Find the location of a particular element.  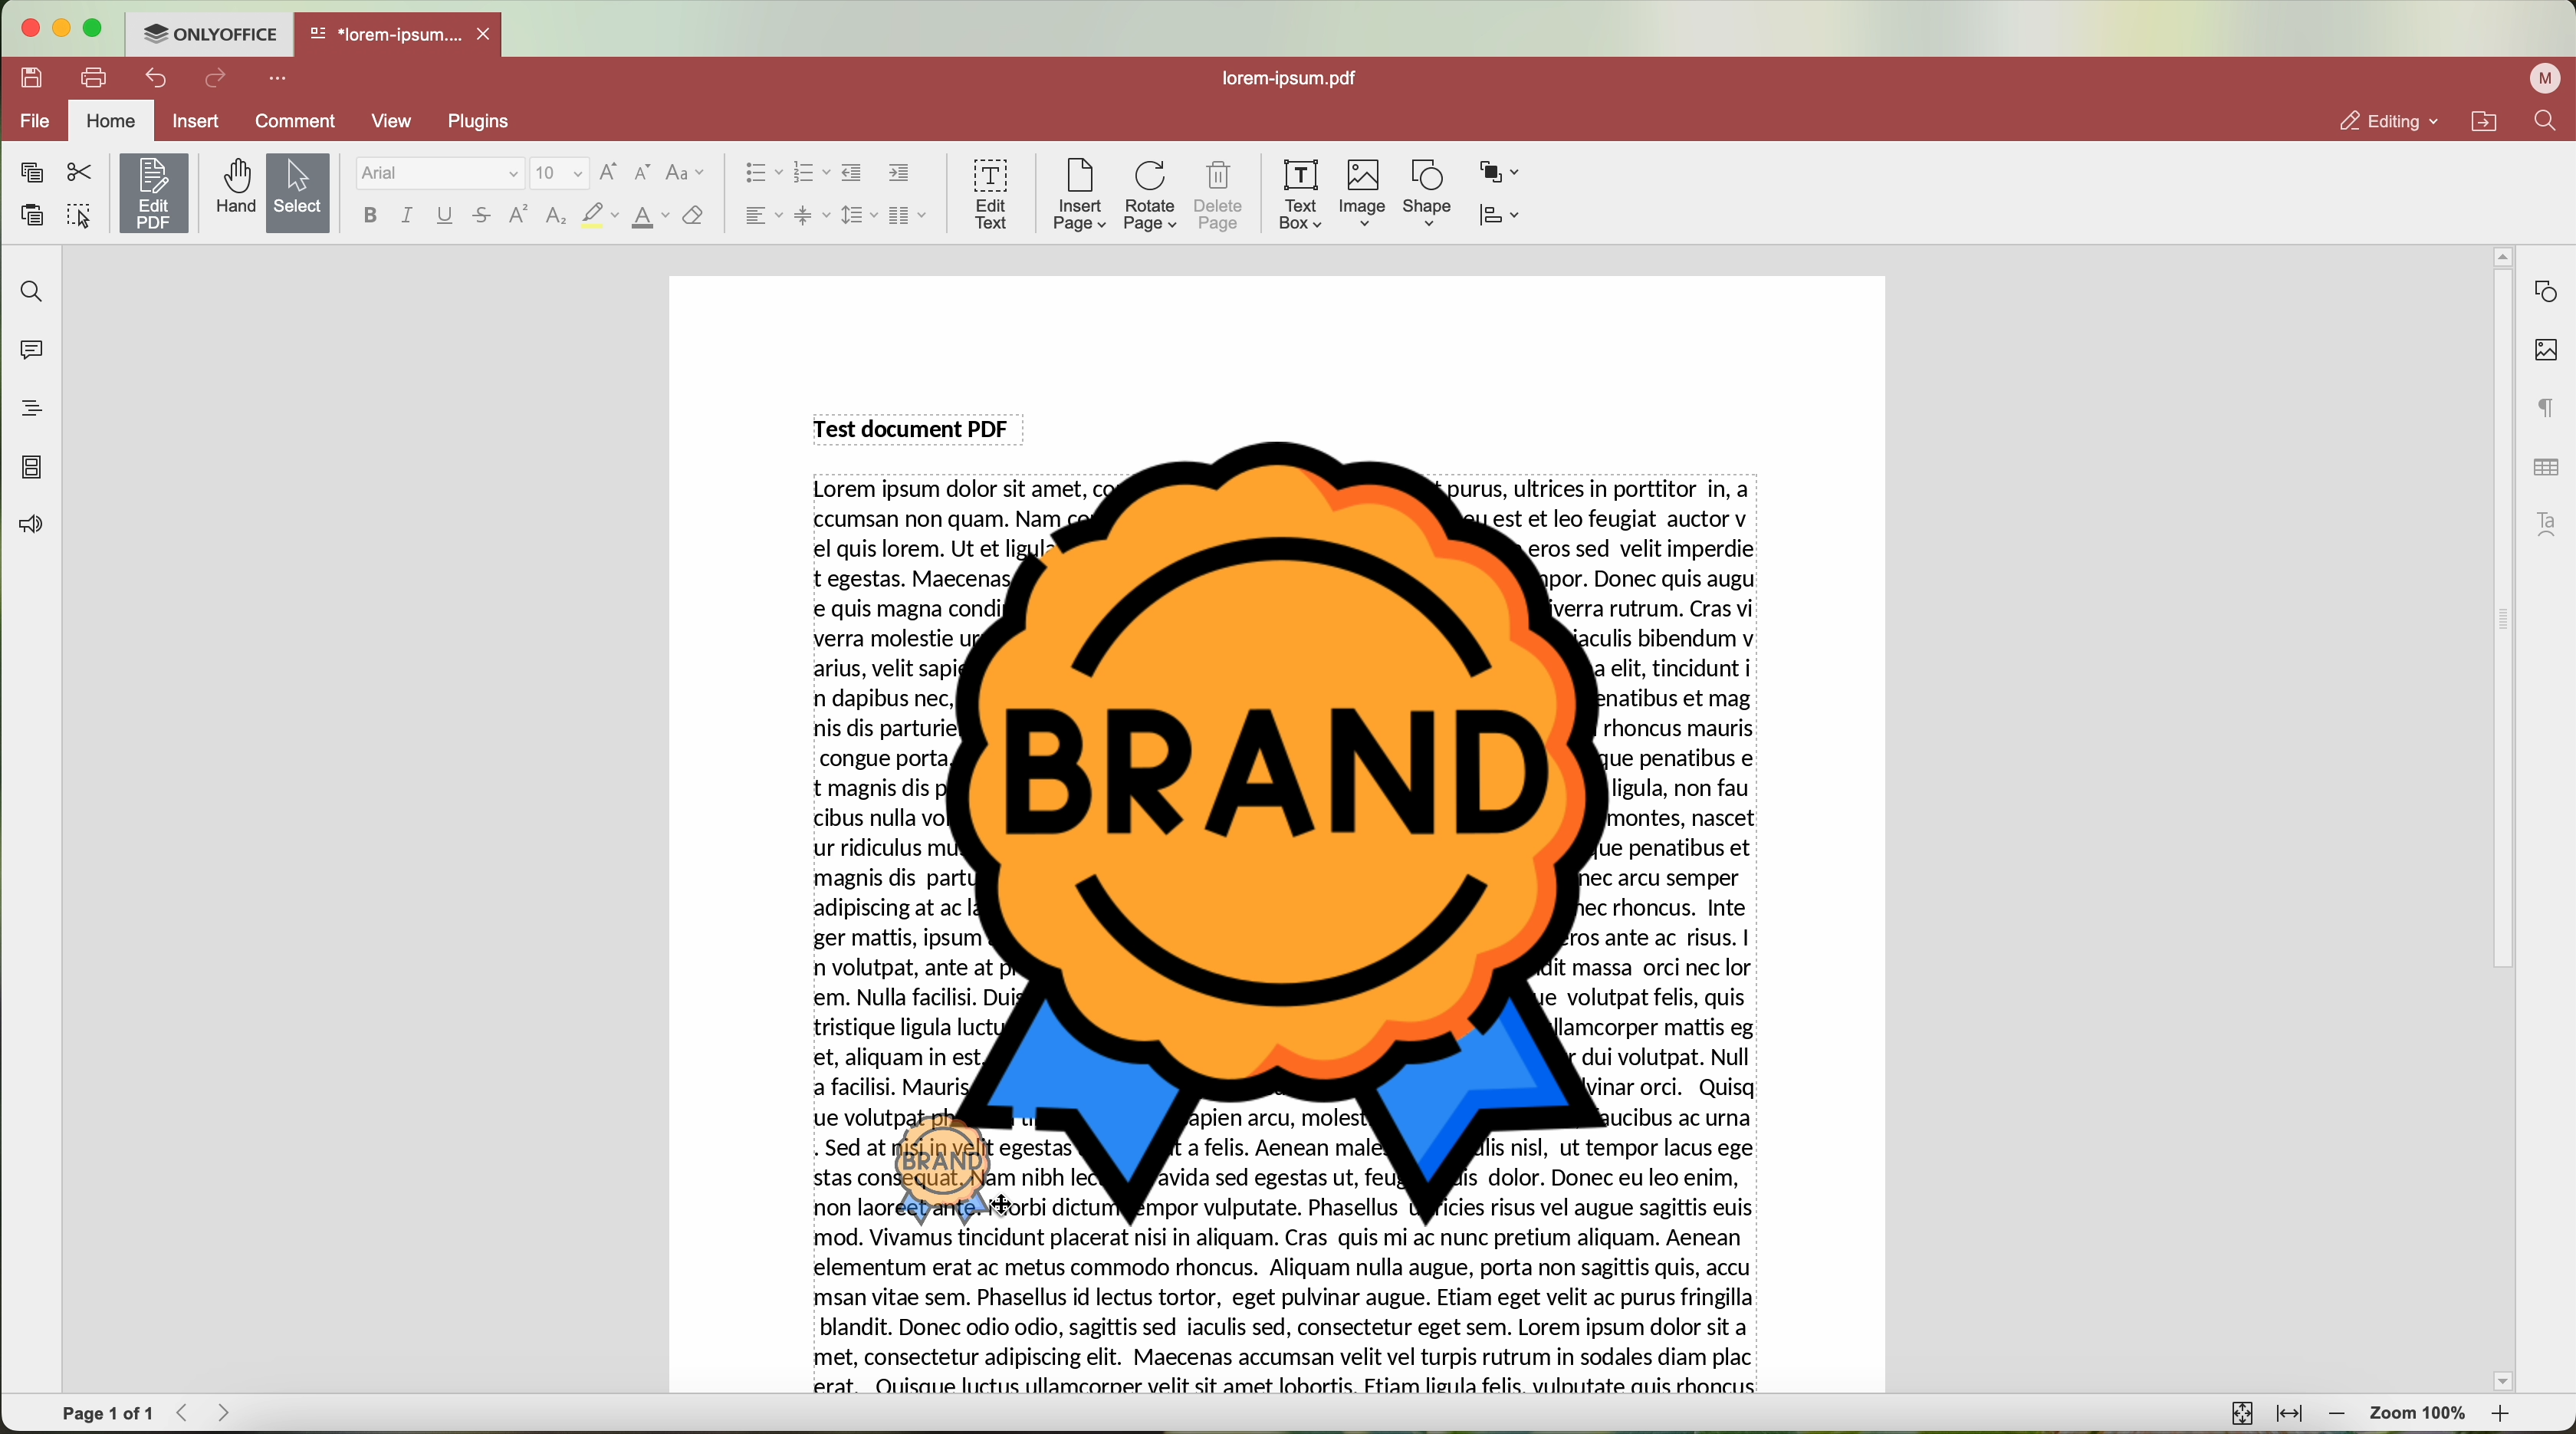

horizontal align is located at coordinates (761, 215).